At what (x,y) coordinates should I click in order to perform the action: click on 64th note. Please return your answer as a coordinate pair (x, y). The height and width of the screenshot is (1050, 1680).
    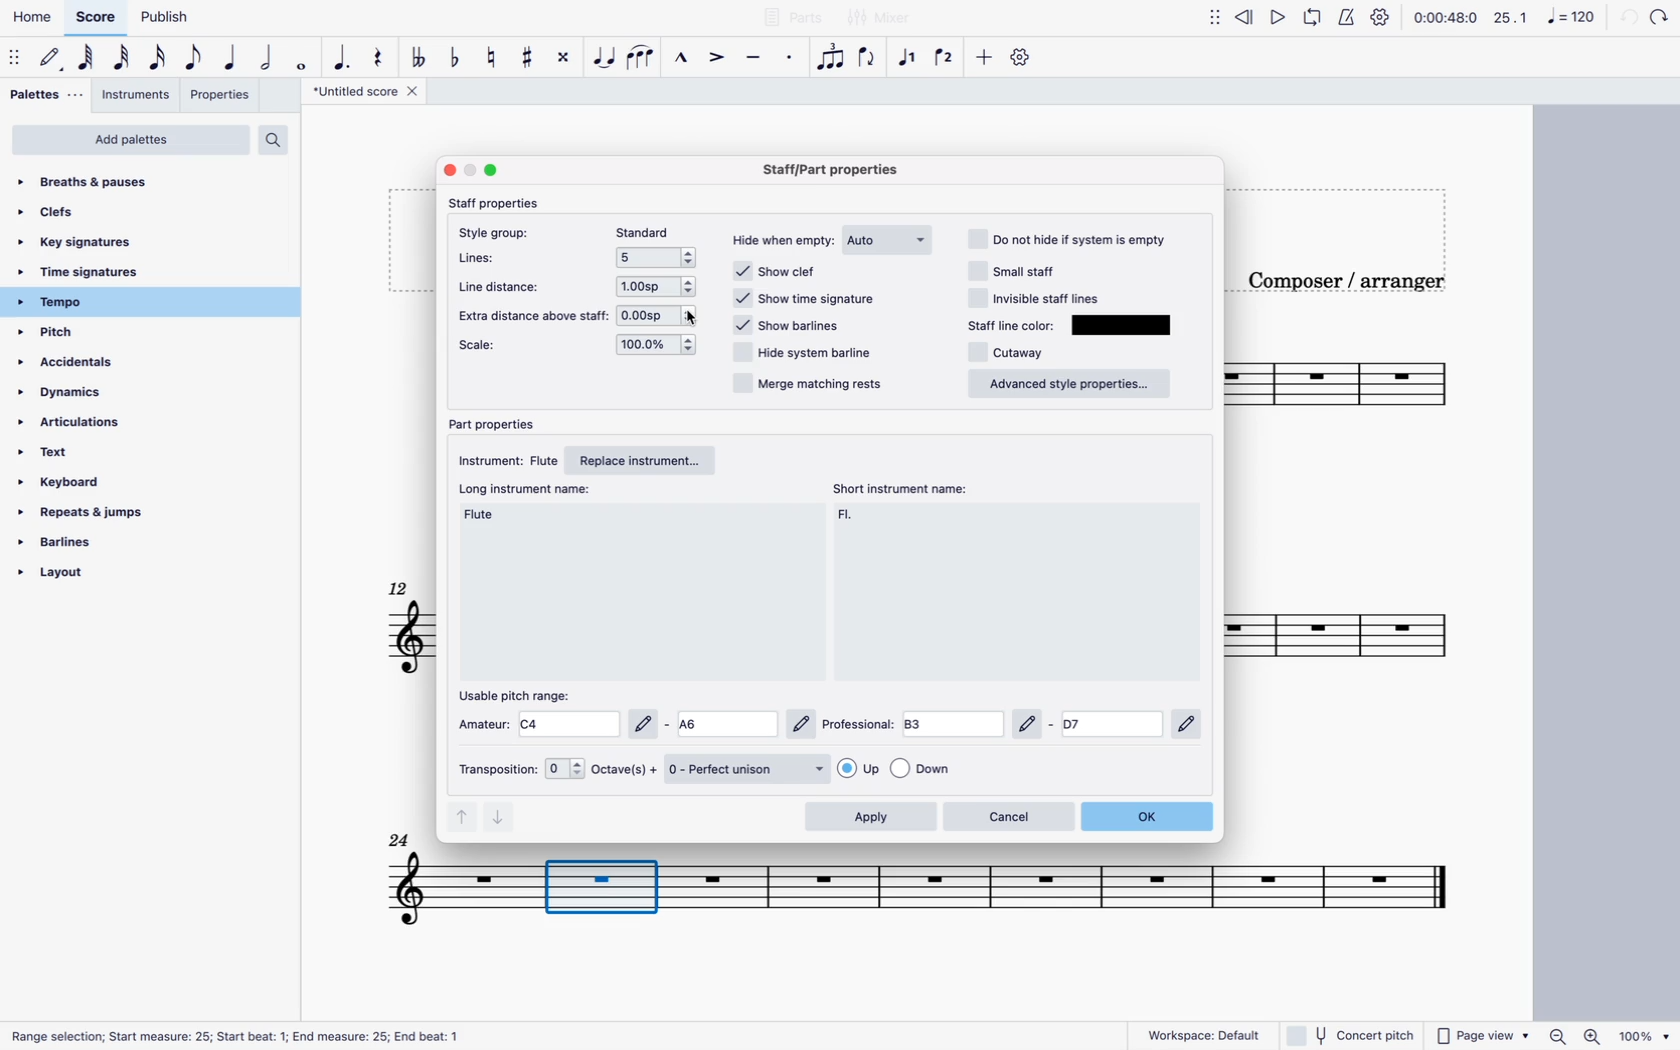
    Looking at the image, I should click on (88, 57).